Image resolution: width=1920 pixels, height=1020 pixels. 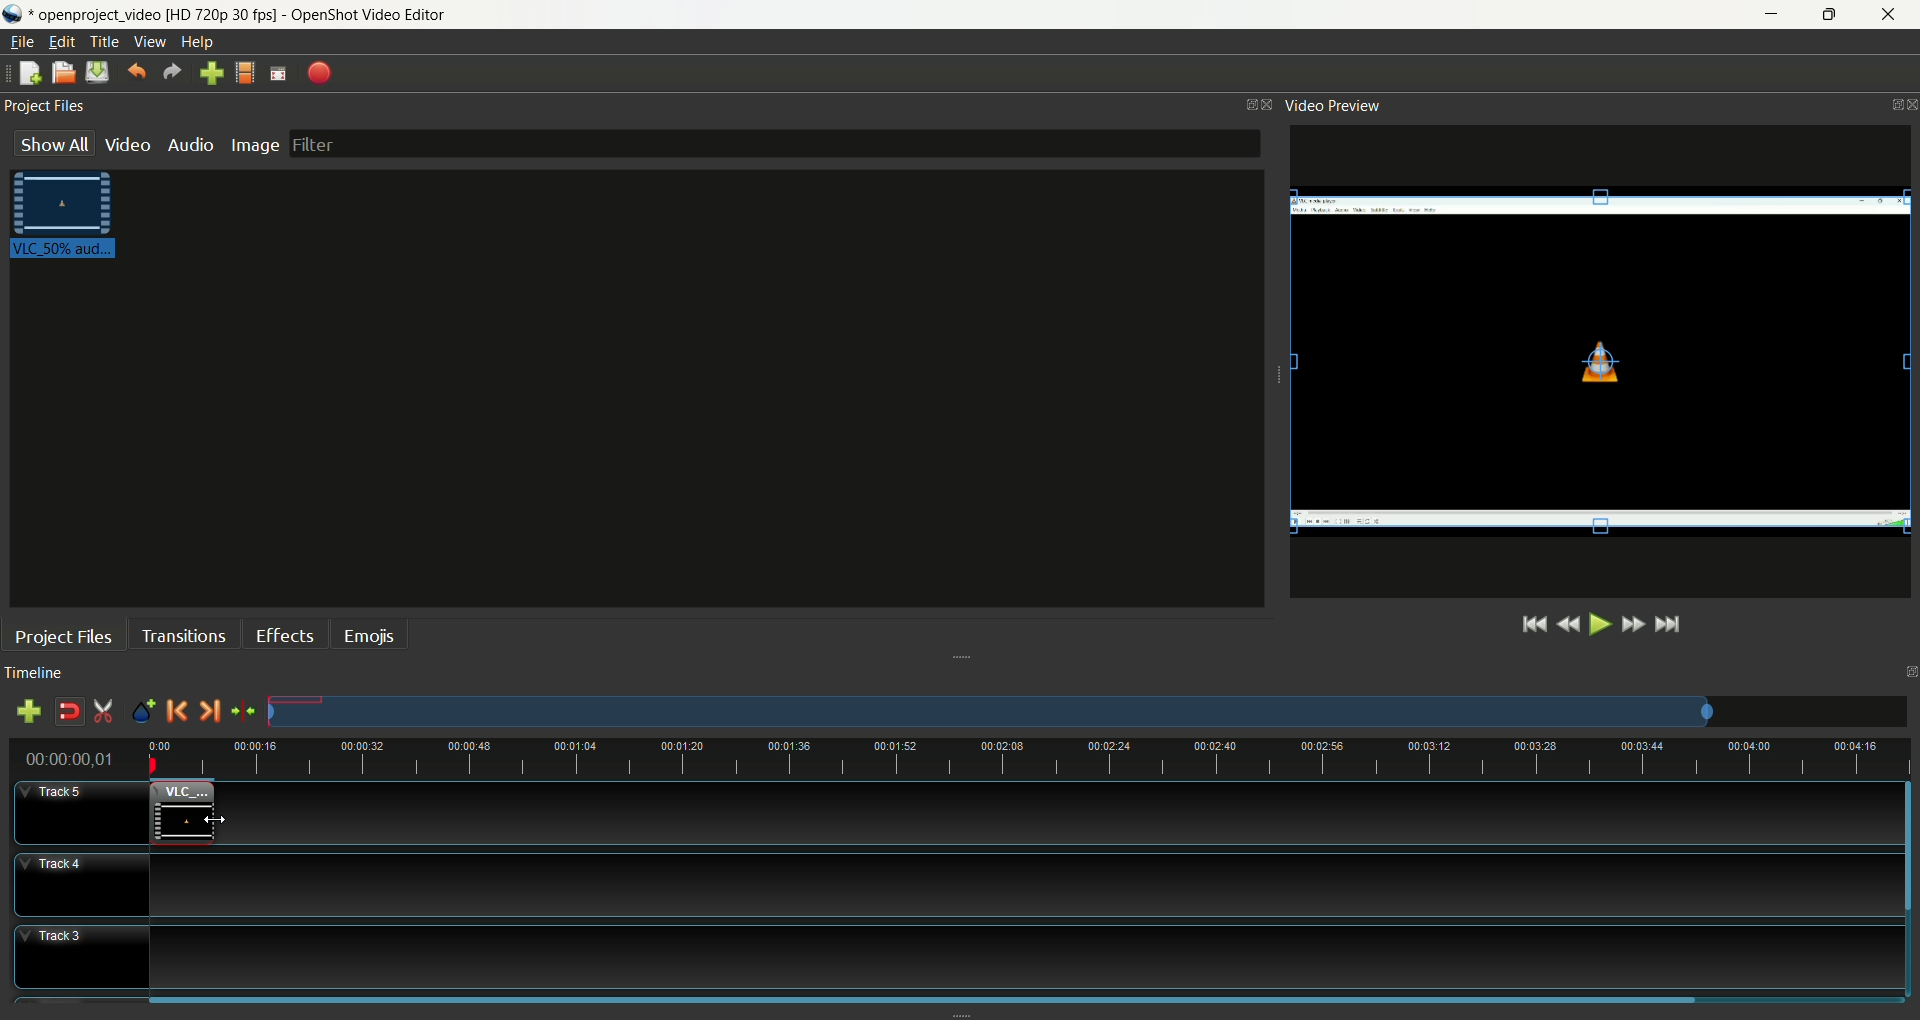 I want to click on add marker, so click(x=143, y=710).